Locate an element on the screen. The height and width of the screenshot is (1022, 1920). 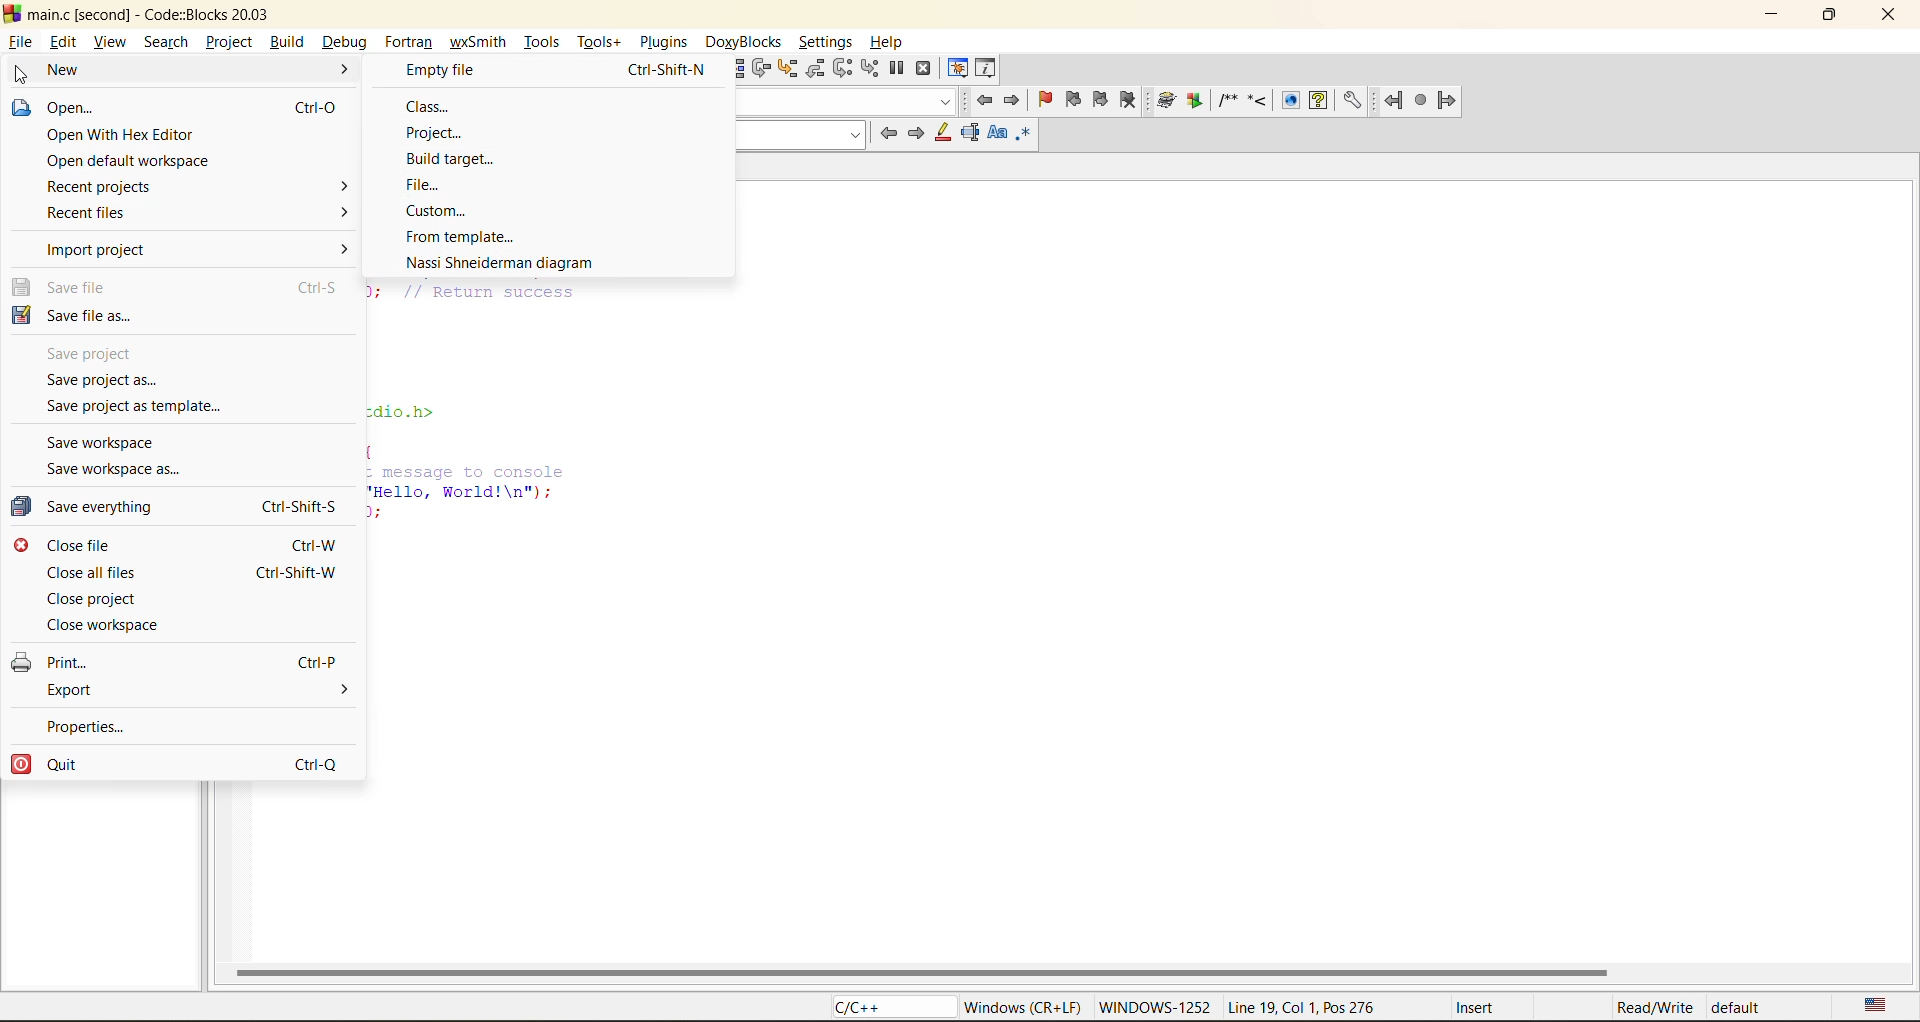
minimize is located at coordinates (1771, 15).